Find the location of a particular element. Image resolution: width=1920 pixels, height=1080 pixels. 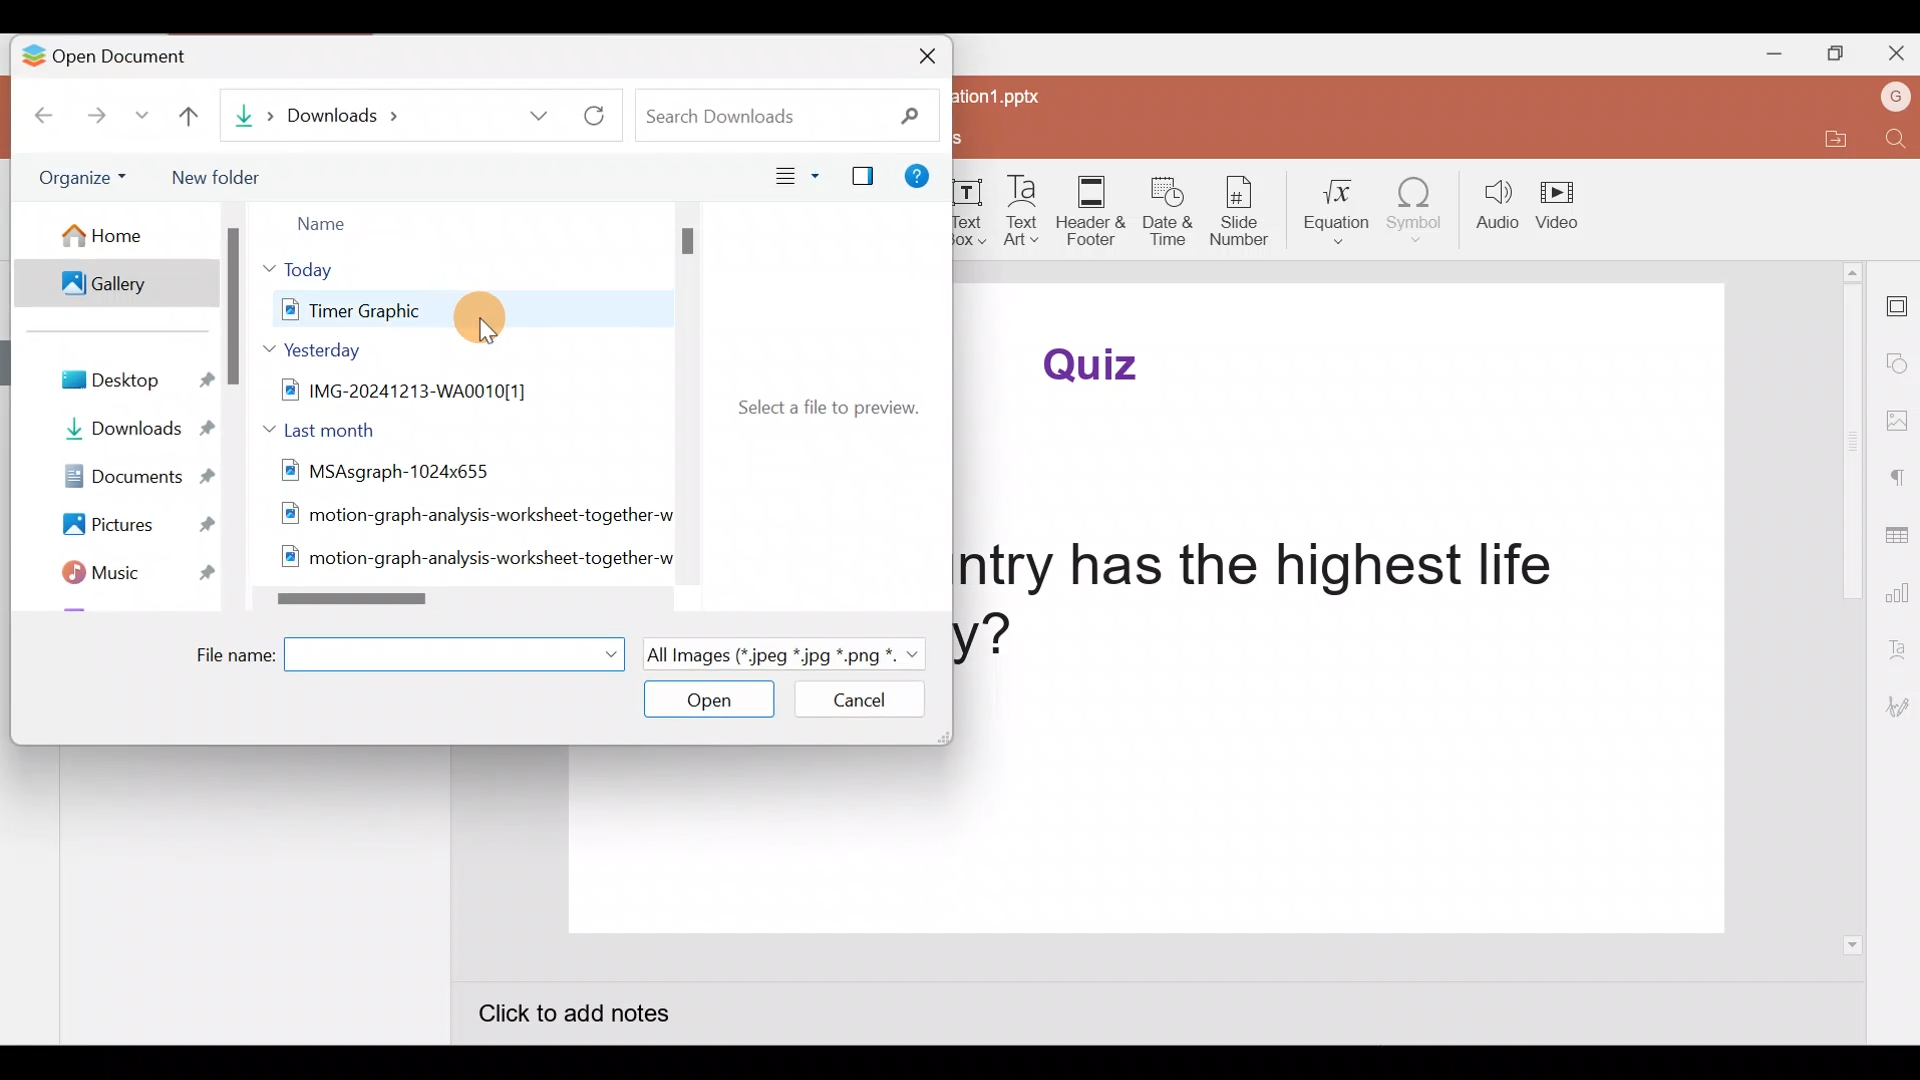

Scroll bar is located at coordinates (1855, 608).